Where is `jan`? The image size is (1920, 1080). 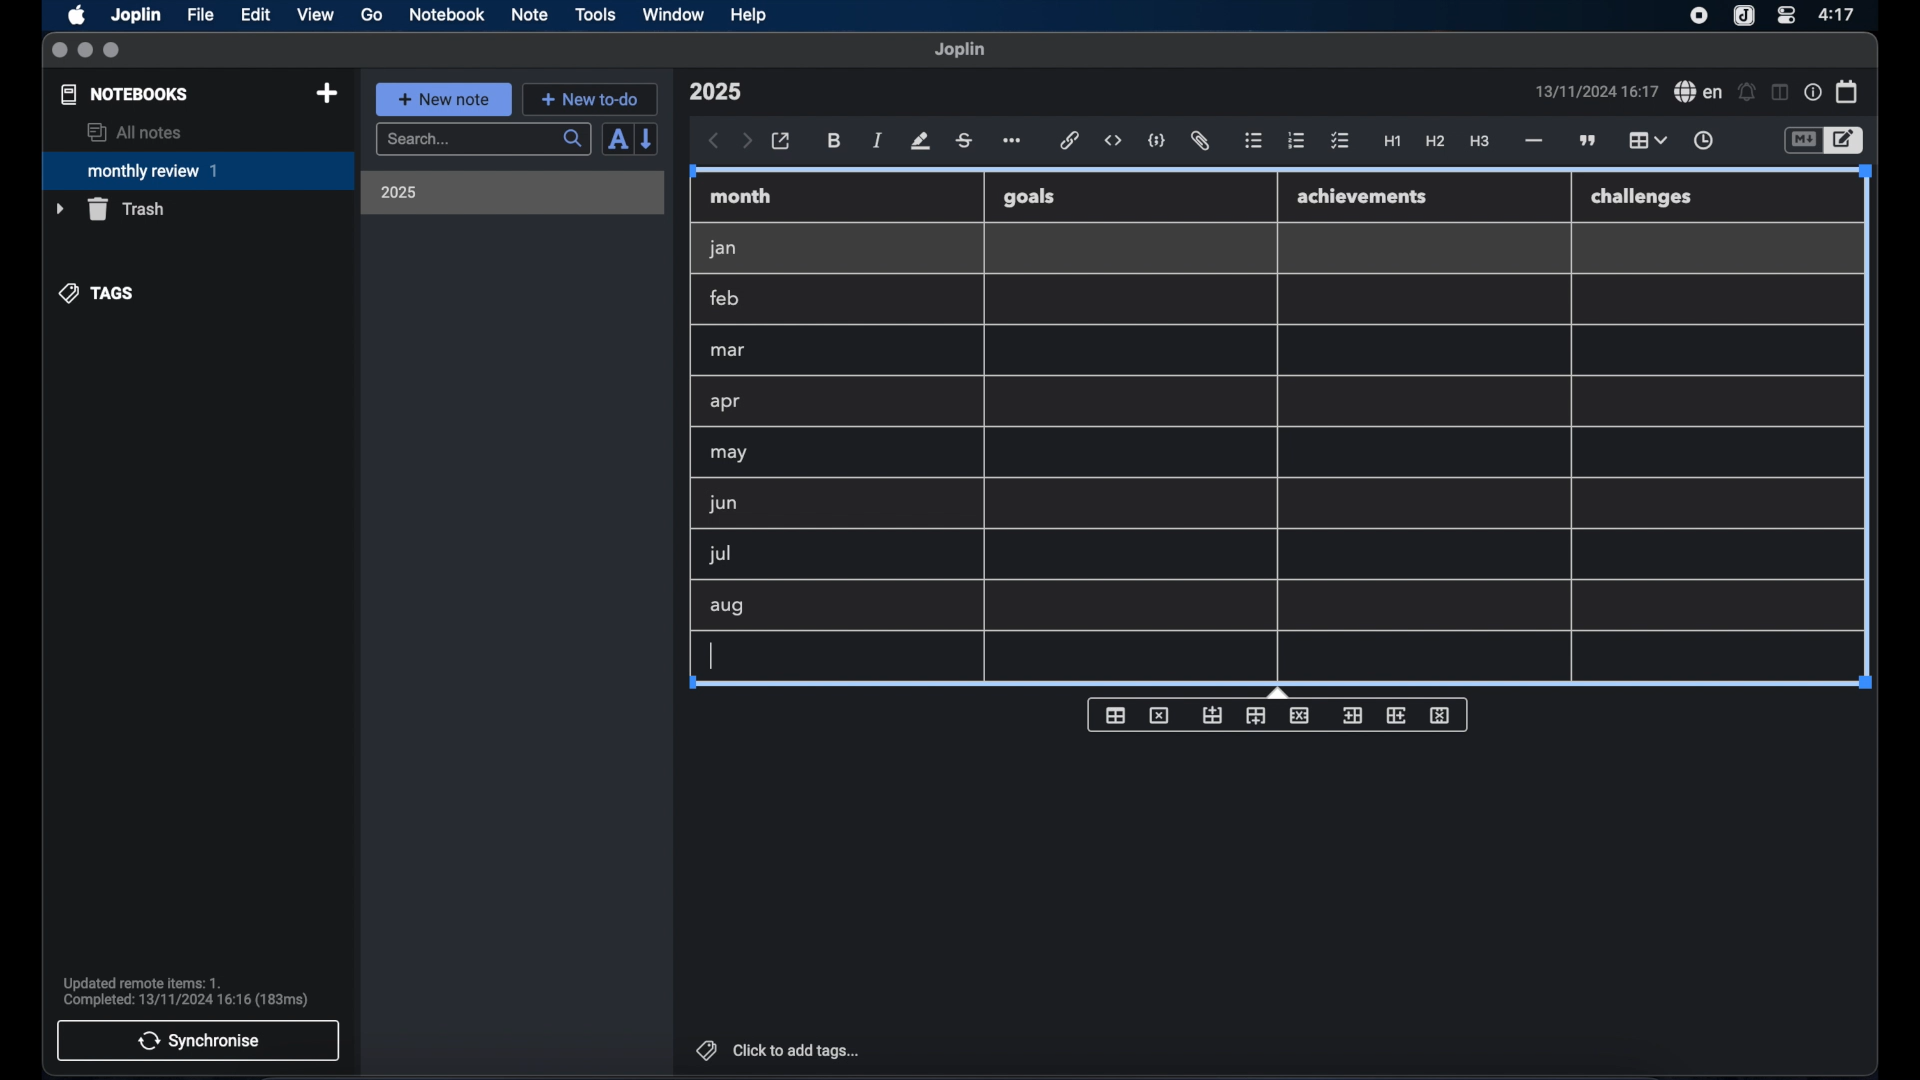 jan is located at coordinates (723, 249).